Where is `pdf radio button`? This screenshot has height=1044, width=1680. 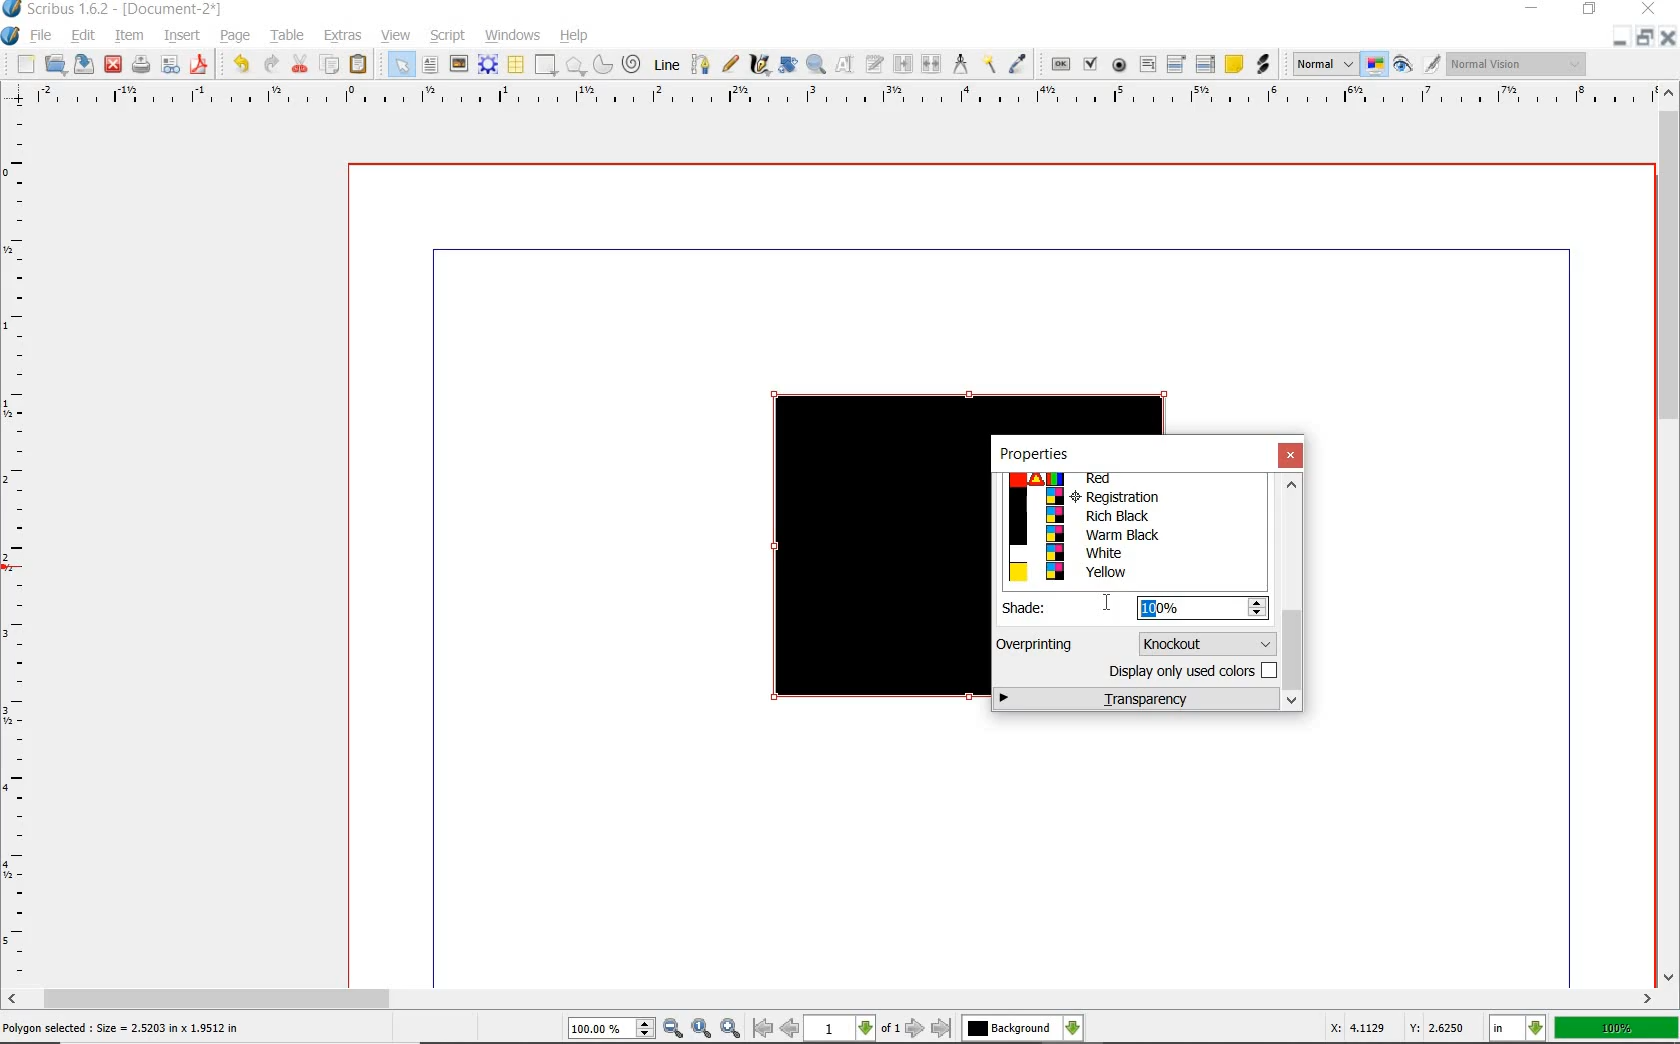 pdf radio button is located at coordinates (1115, 65).